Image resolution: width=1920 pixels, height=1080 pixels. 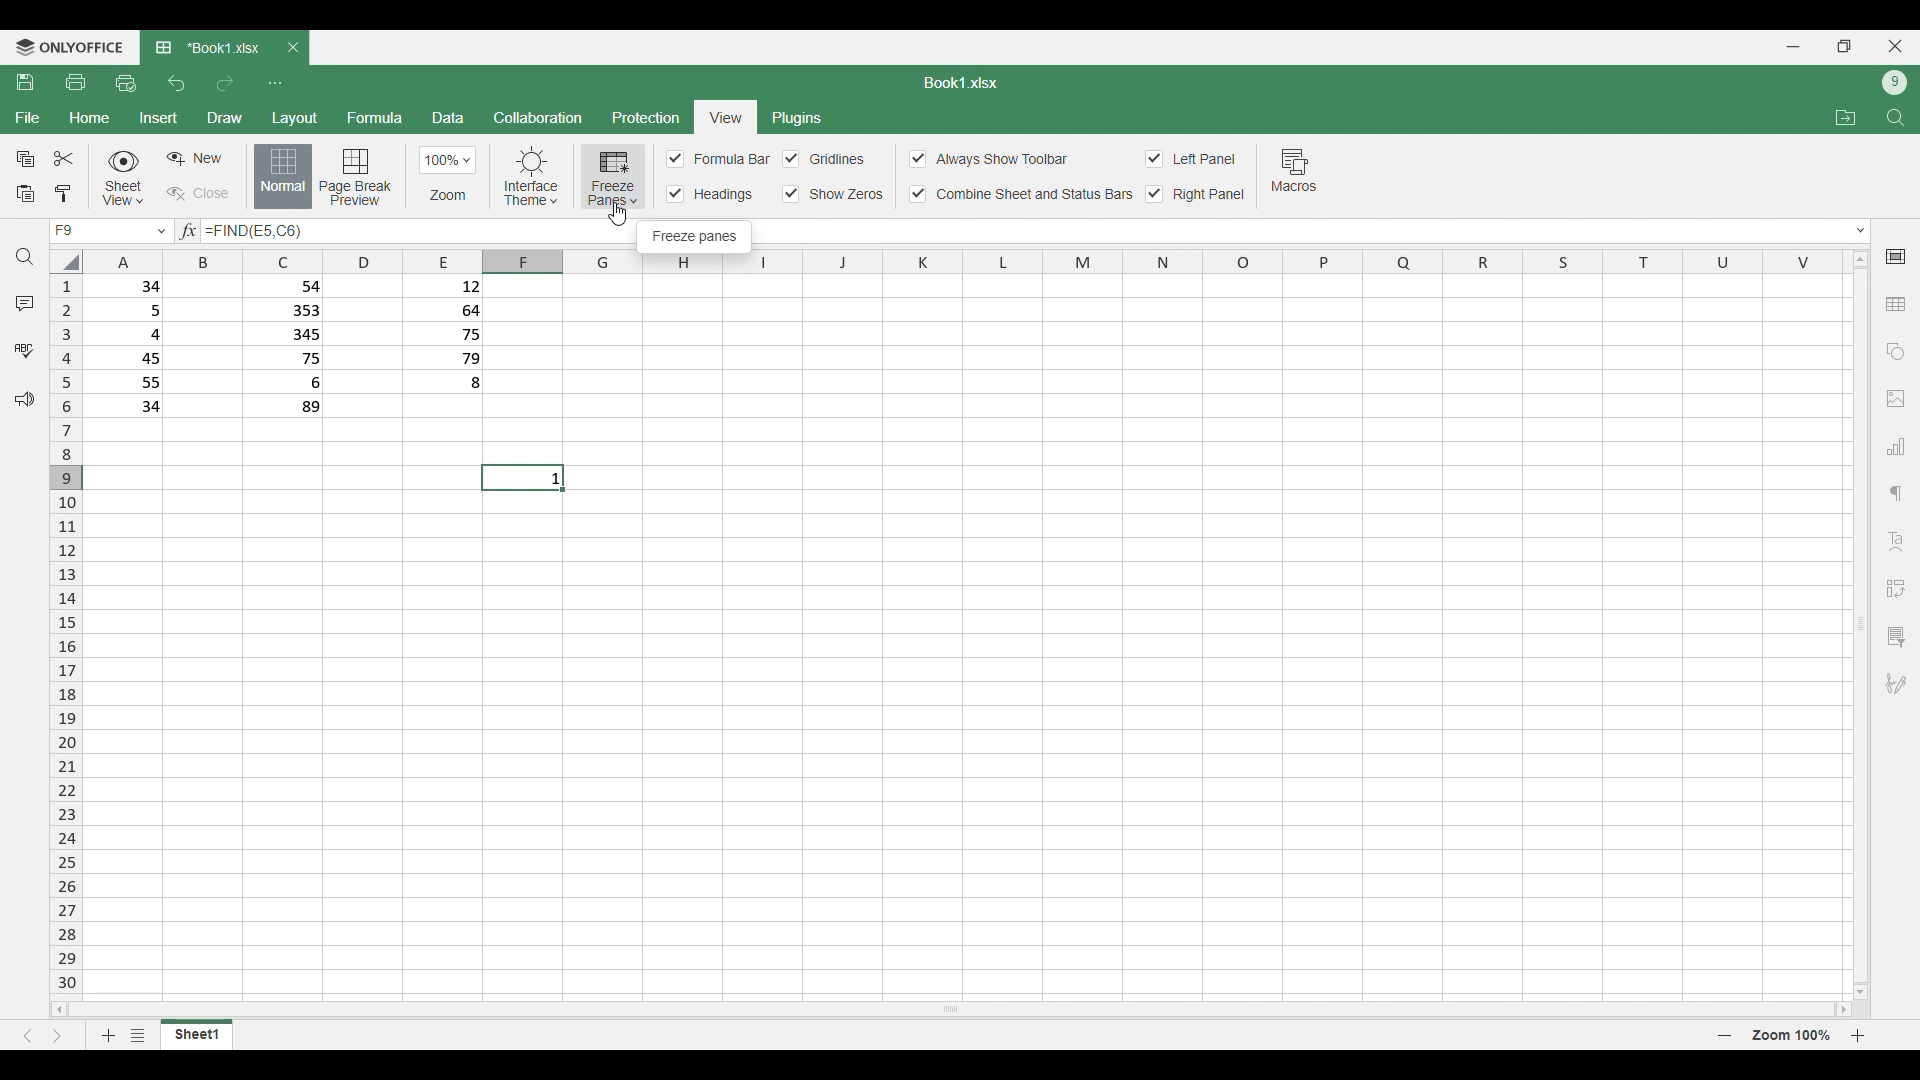 What do you see at coordinates (25, 194) in the screenshot?
I see `Paste` at bounding box center [25, 194].